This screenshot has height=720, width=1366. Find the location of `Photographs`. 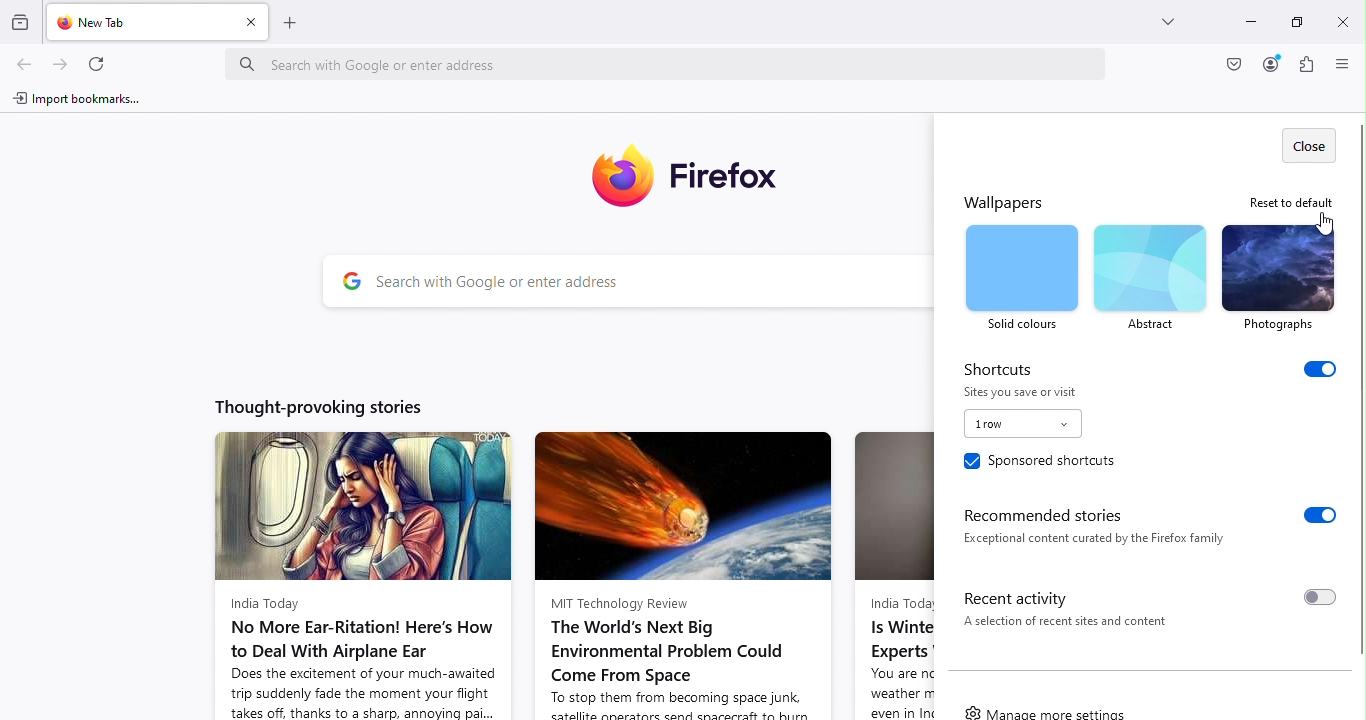

Photographs is located at coordinates (1279, 277).